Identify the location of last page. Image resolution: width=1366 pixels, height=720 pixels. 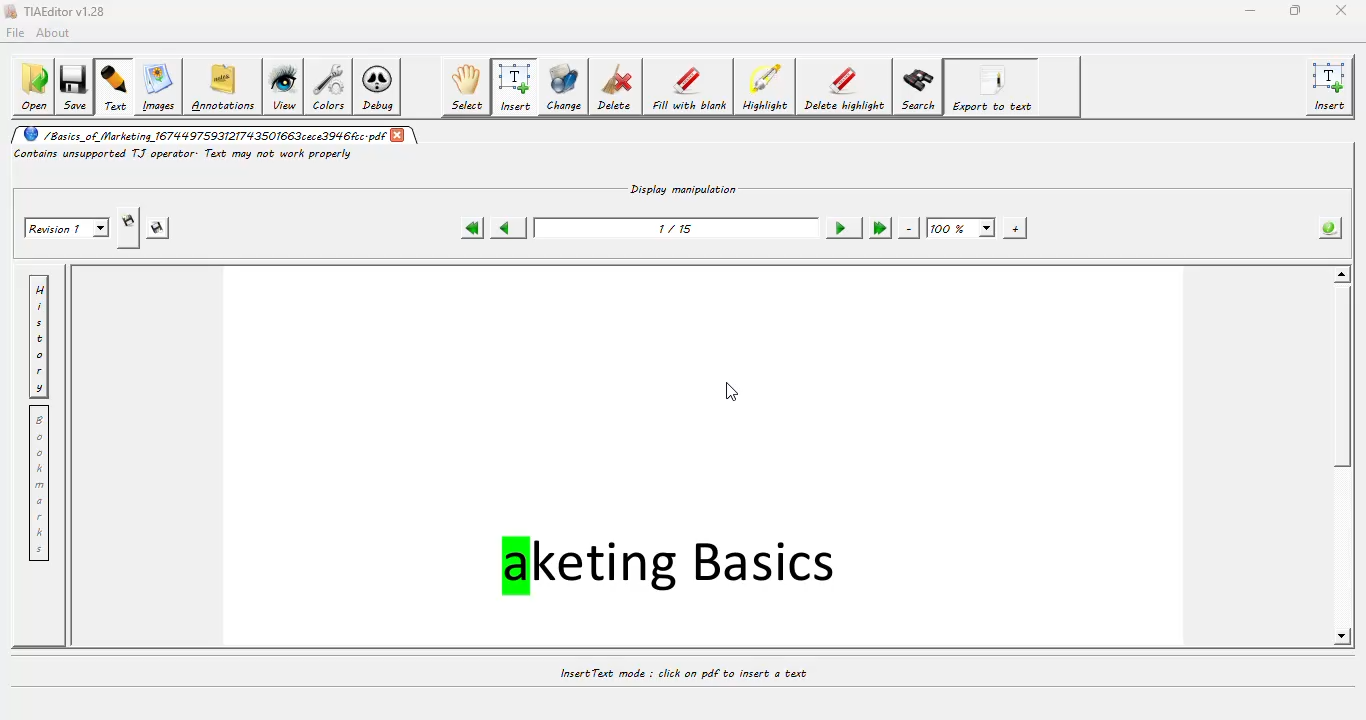
(878, 227).